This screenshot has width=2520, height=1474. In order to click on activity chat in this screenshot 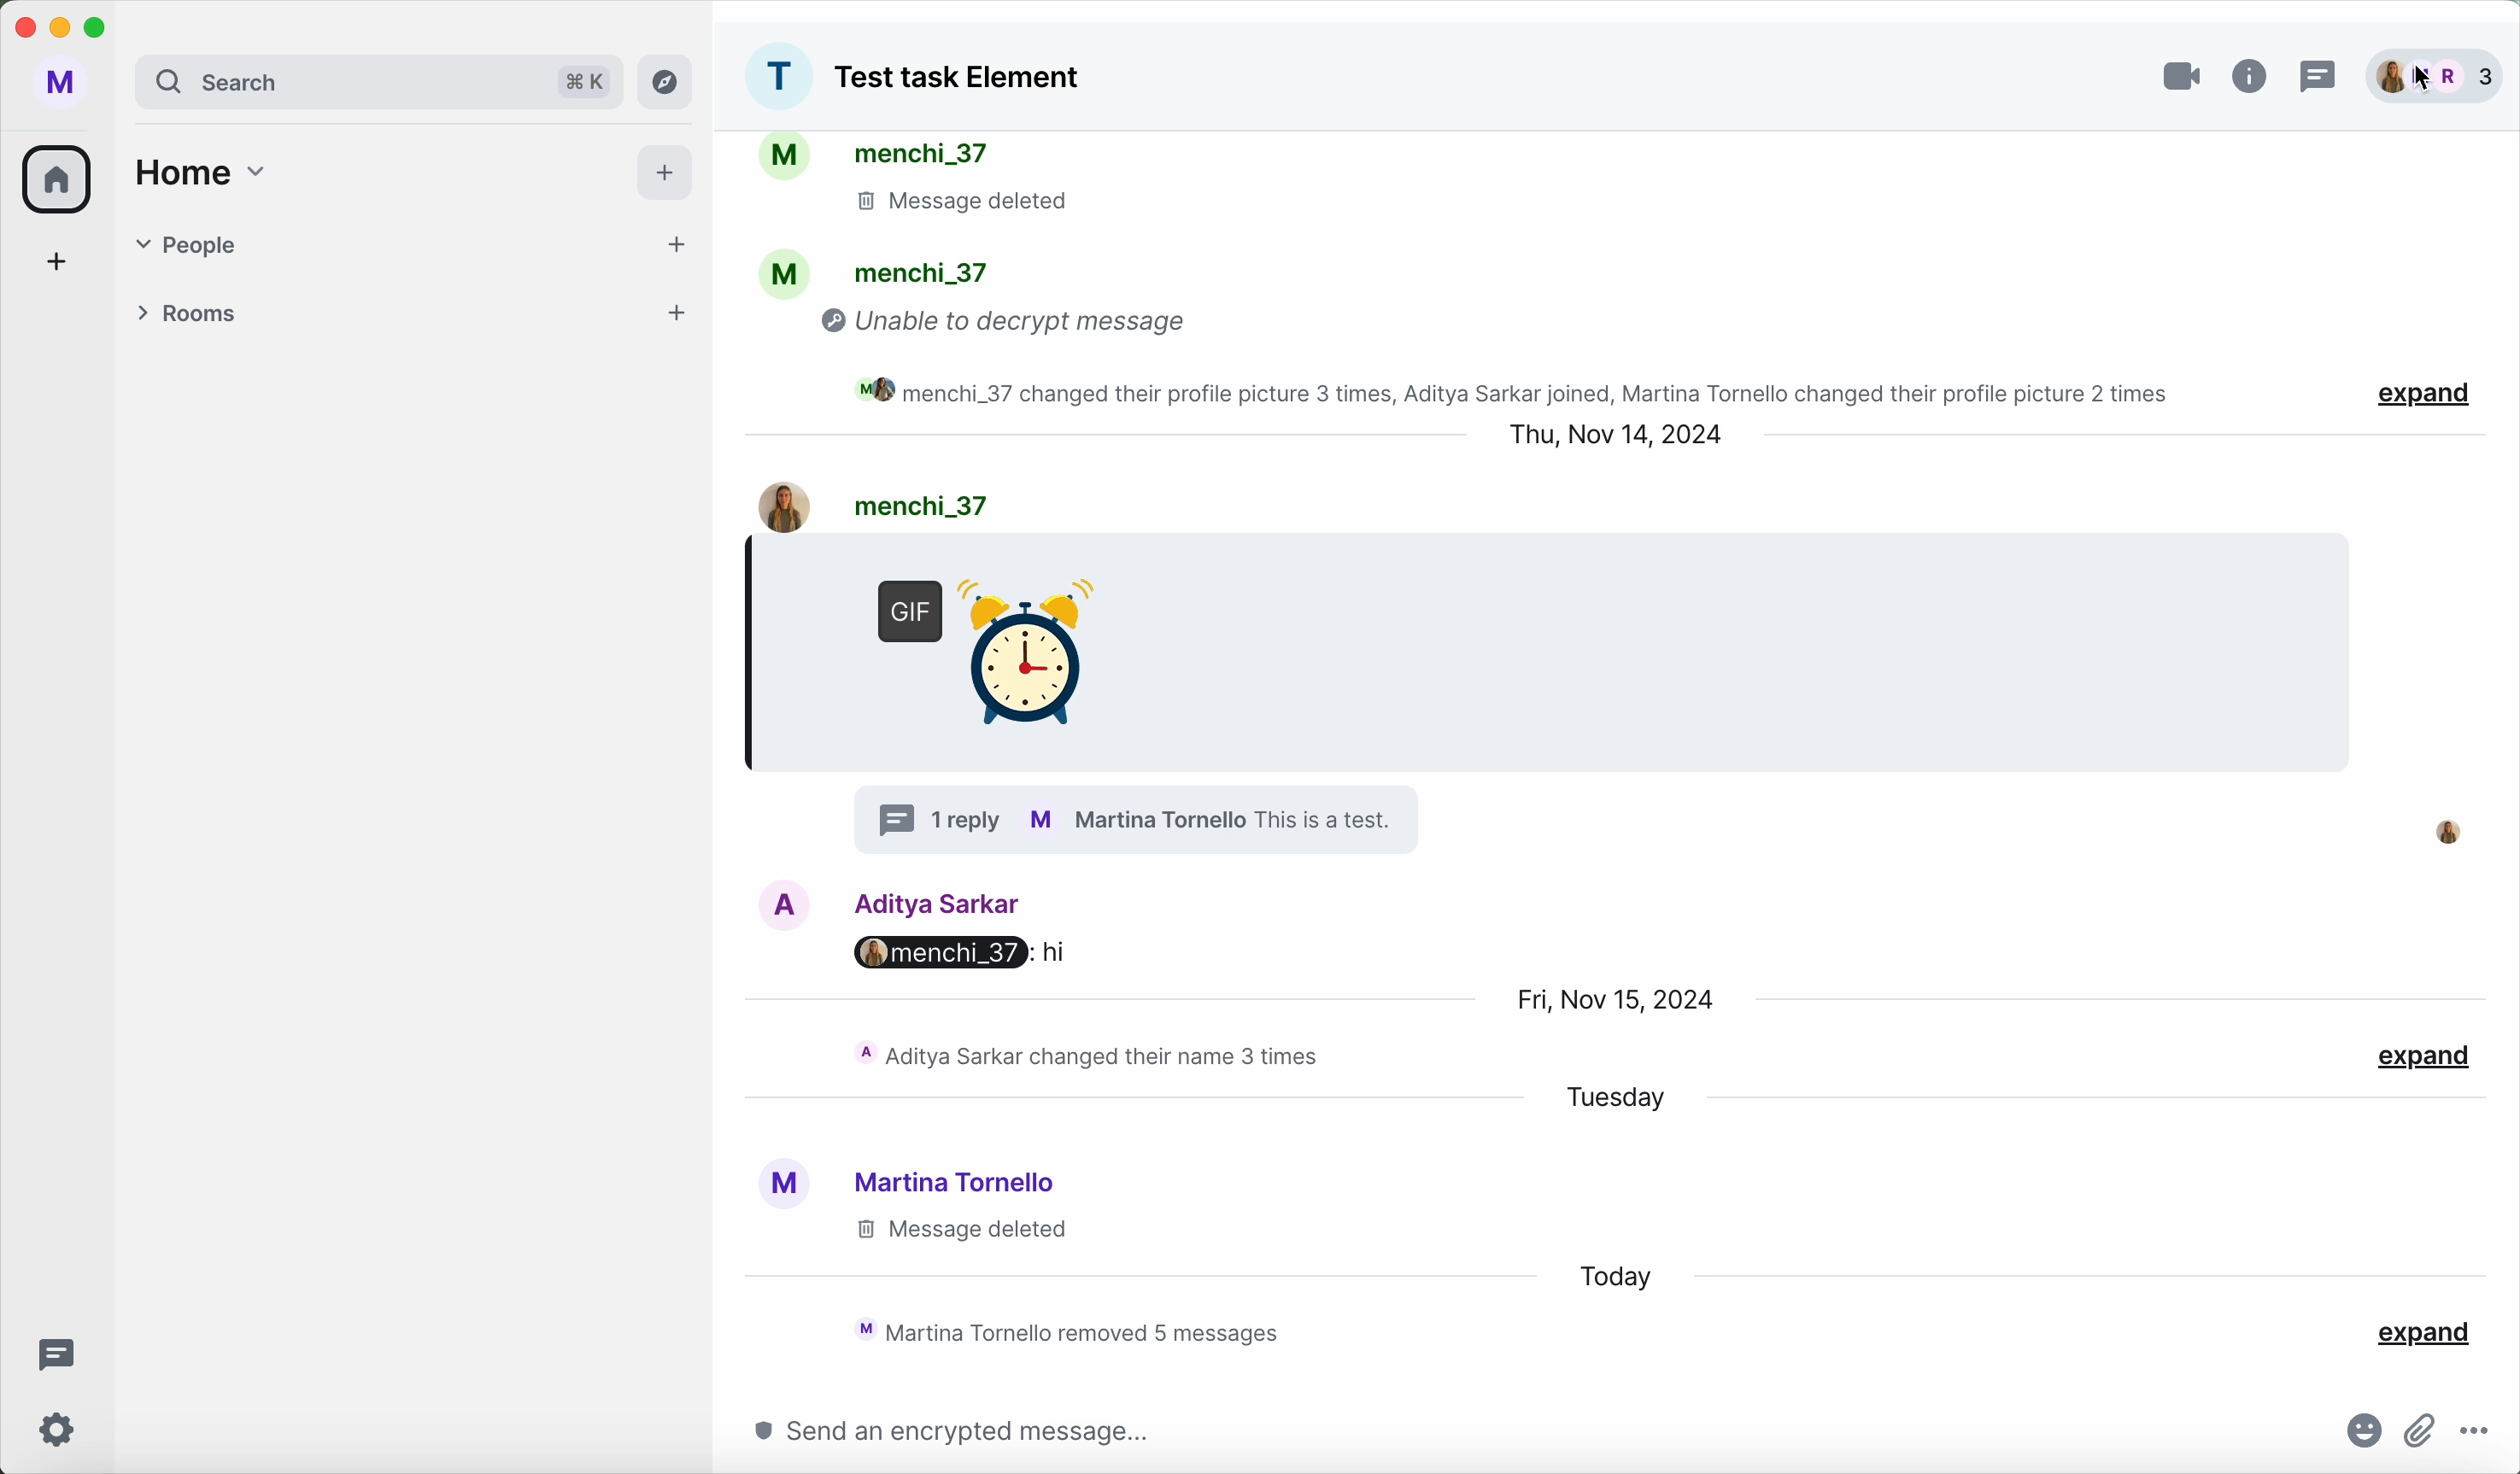, I will do `click(1513, 390)`.